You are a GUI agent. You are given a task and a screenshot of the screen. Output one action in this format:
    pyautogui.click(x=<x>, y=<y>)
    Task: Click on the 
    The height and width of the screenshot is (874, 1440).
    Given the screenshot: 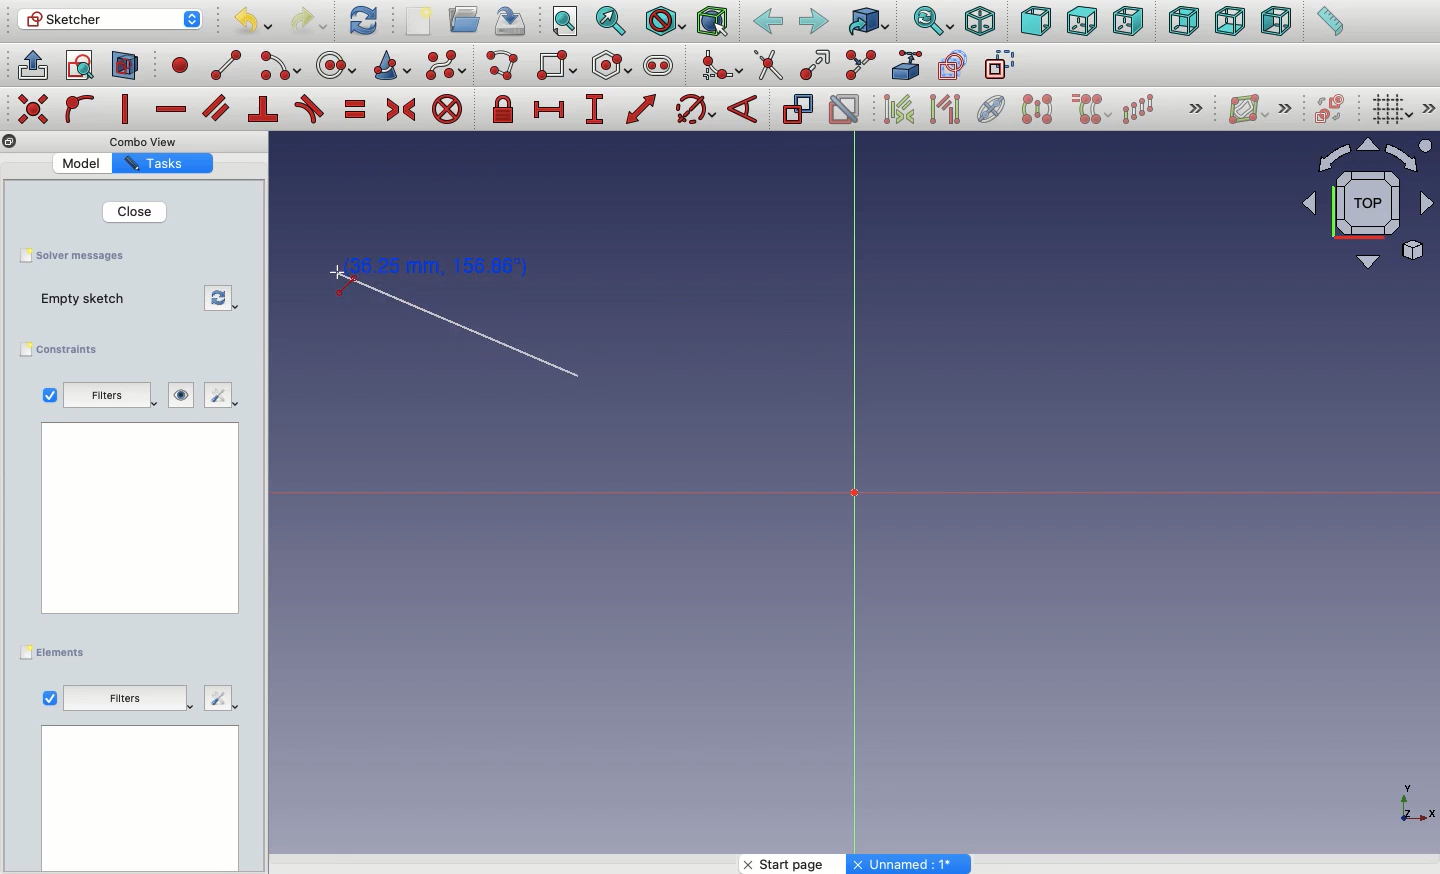 What is the action you would take?
    pyautogui.click(x=1358, y=212)
    